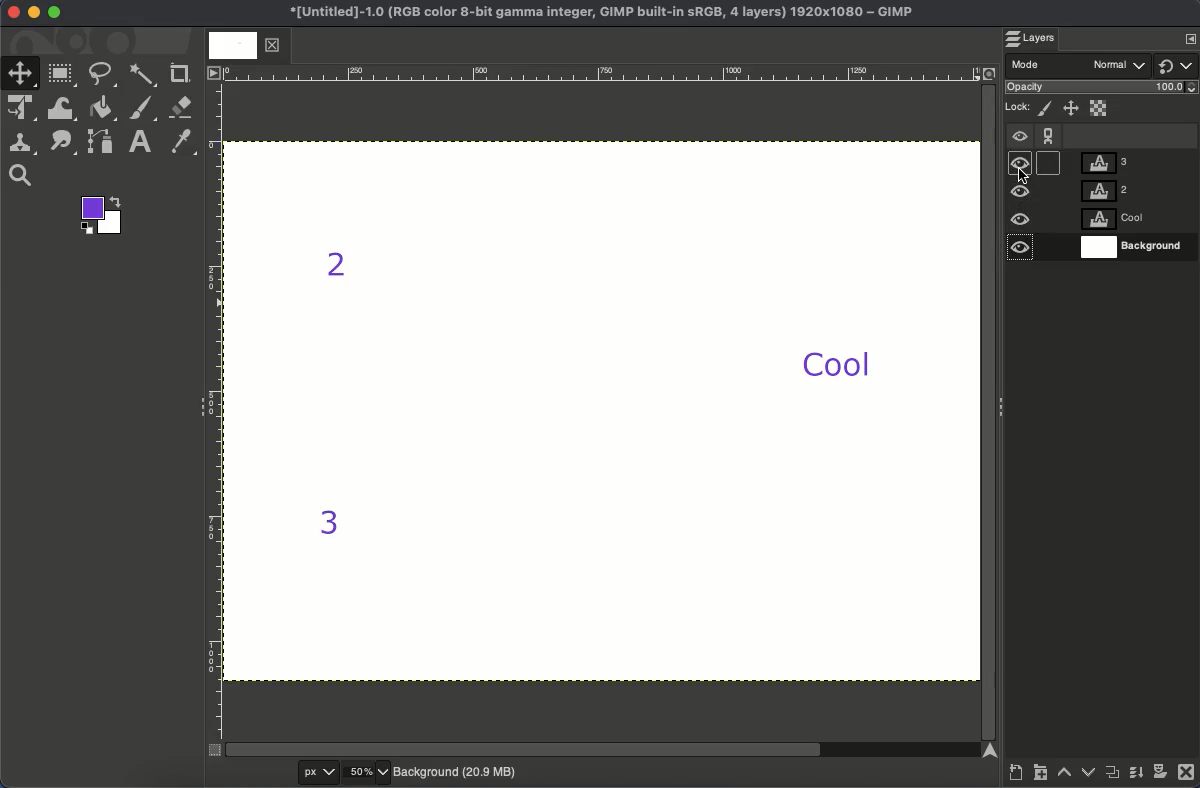 The width and height of the screenshot is (1200, 788). I want to click on Visible, so click(1020, 251).